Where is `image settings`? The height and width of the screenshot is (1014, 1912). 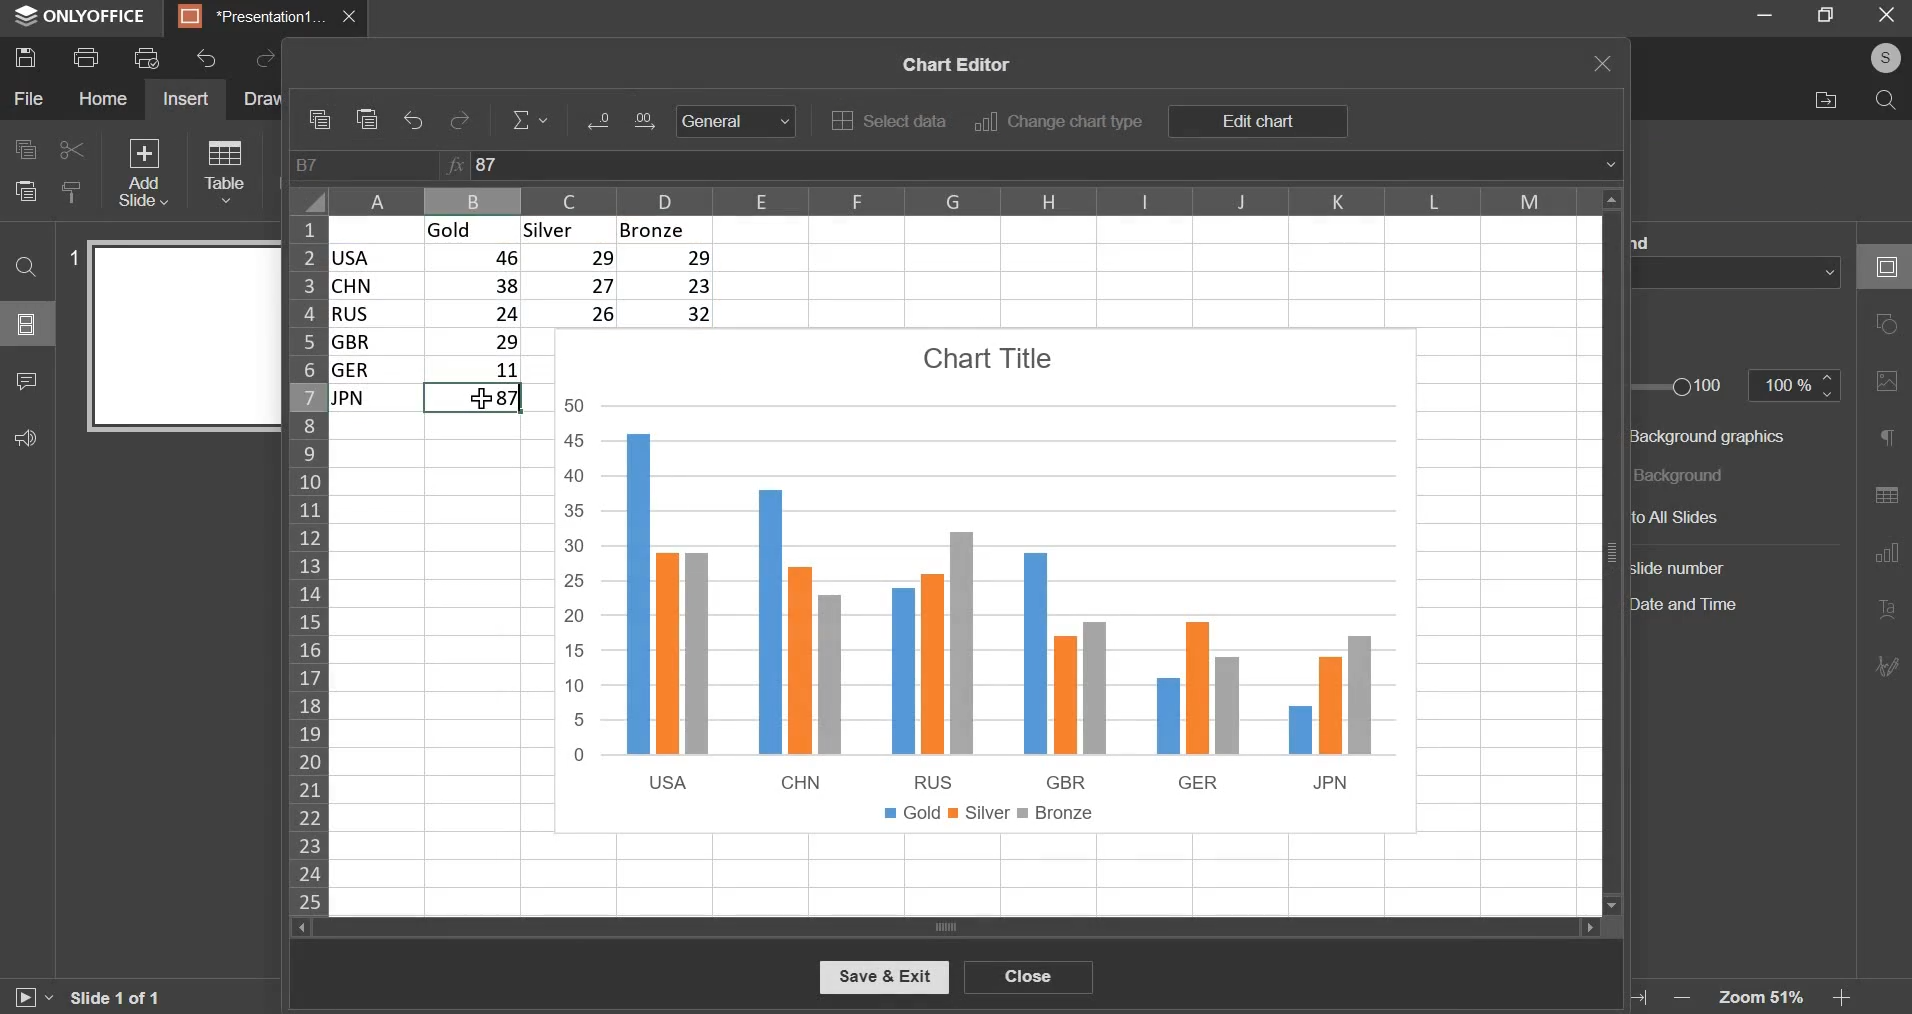
image settings is located at coordinates (1886, 385).